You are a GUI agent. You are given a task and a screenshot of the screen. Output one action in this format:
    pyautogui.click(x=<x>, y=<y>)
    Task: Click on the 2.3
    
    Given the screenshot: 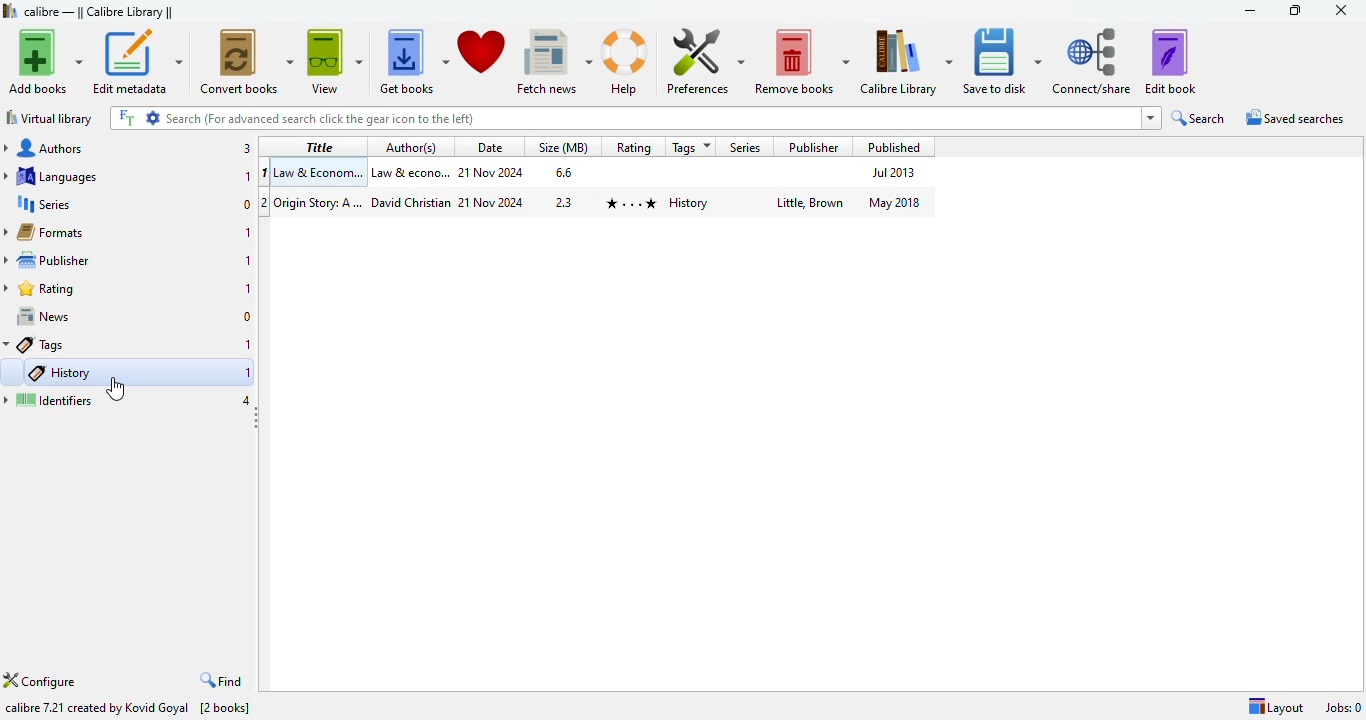 What is the action you would take?
    pyautogui.click(x=565, y=201)
    